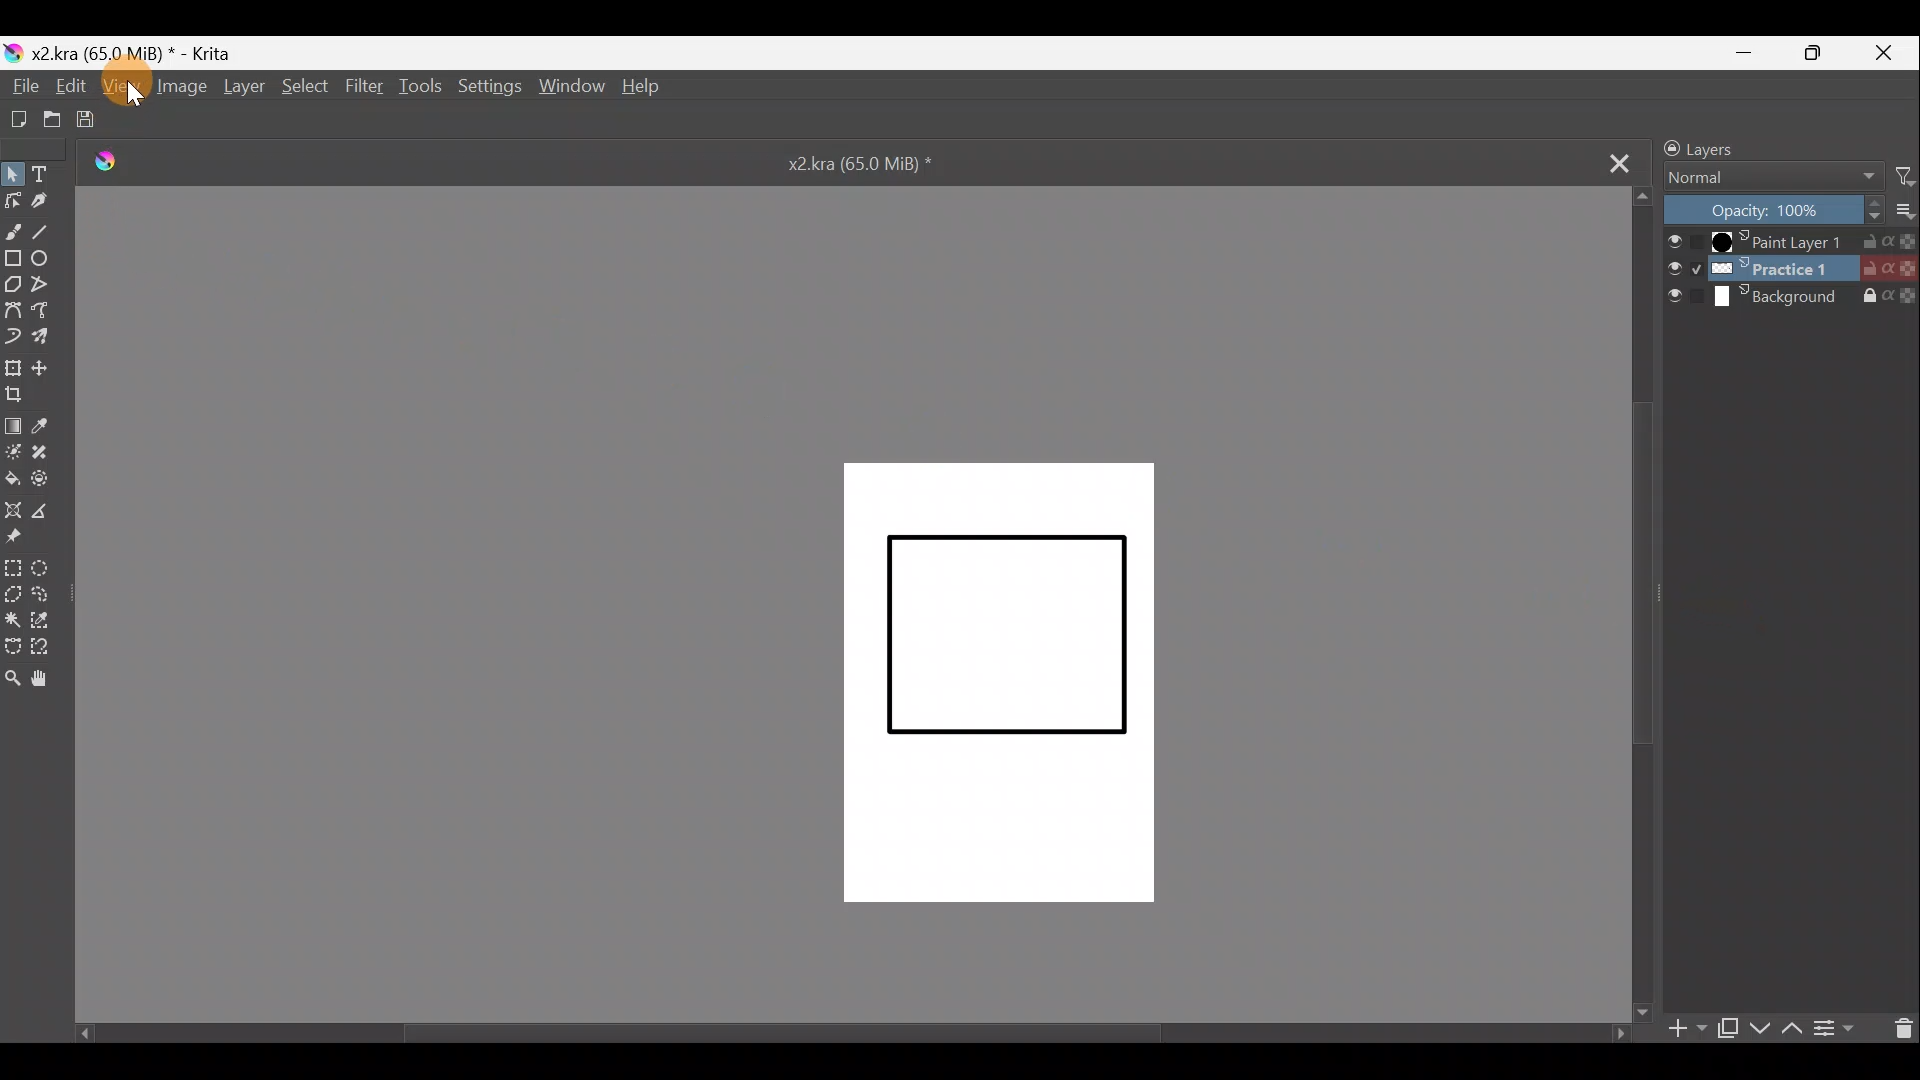 The width and height of the screenshot is (1920, 1080). What do you see at coordinates (50, 229) in the screenshot?
I see `Line tool` at bounding box center [50, 229].